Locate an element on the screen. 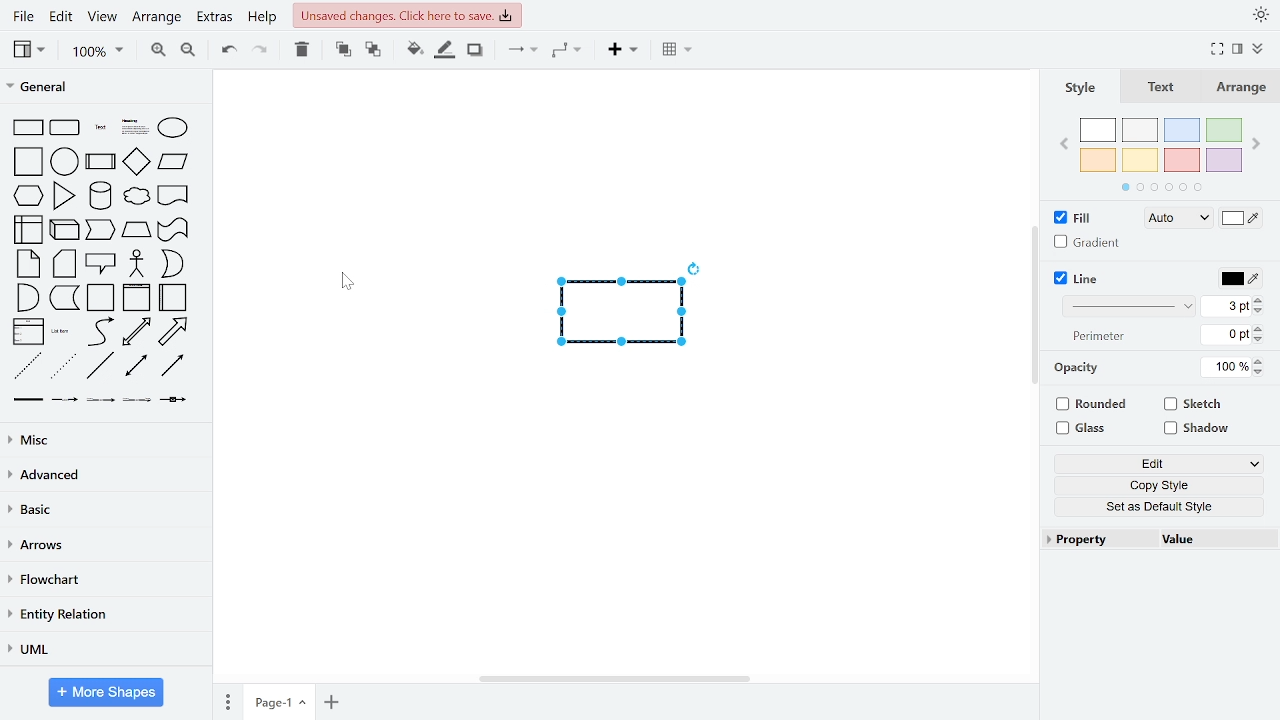 This screenshot has width=1280, height=720. general shapes is located at coordinates (28, 230).